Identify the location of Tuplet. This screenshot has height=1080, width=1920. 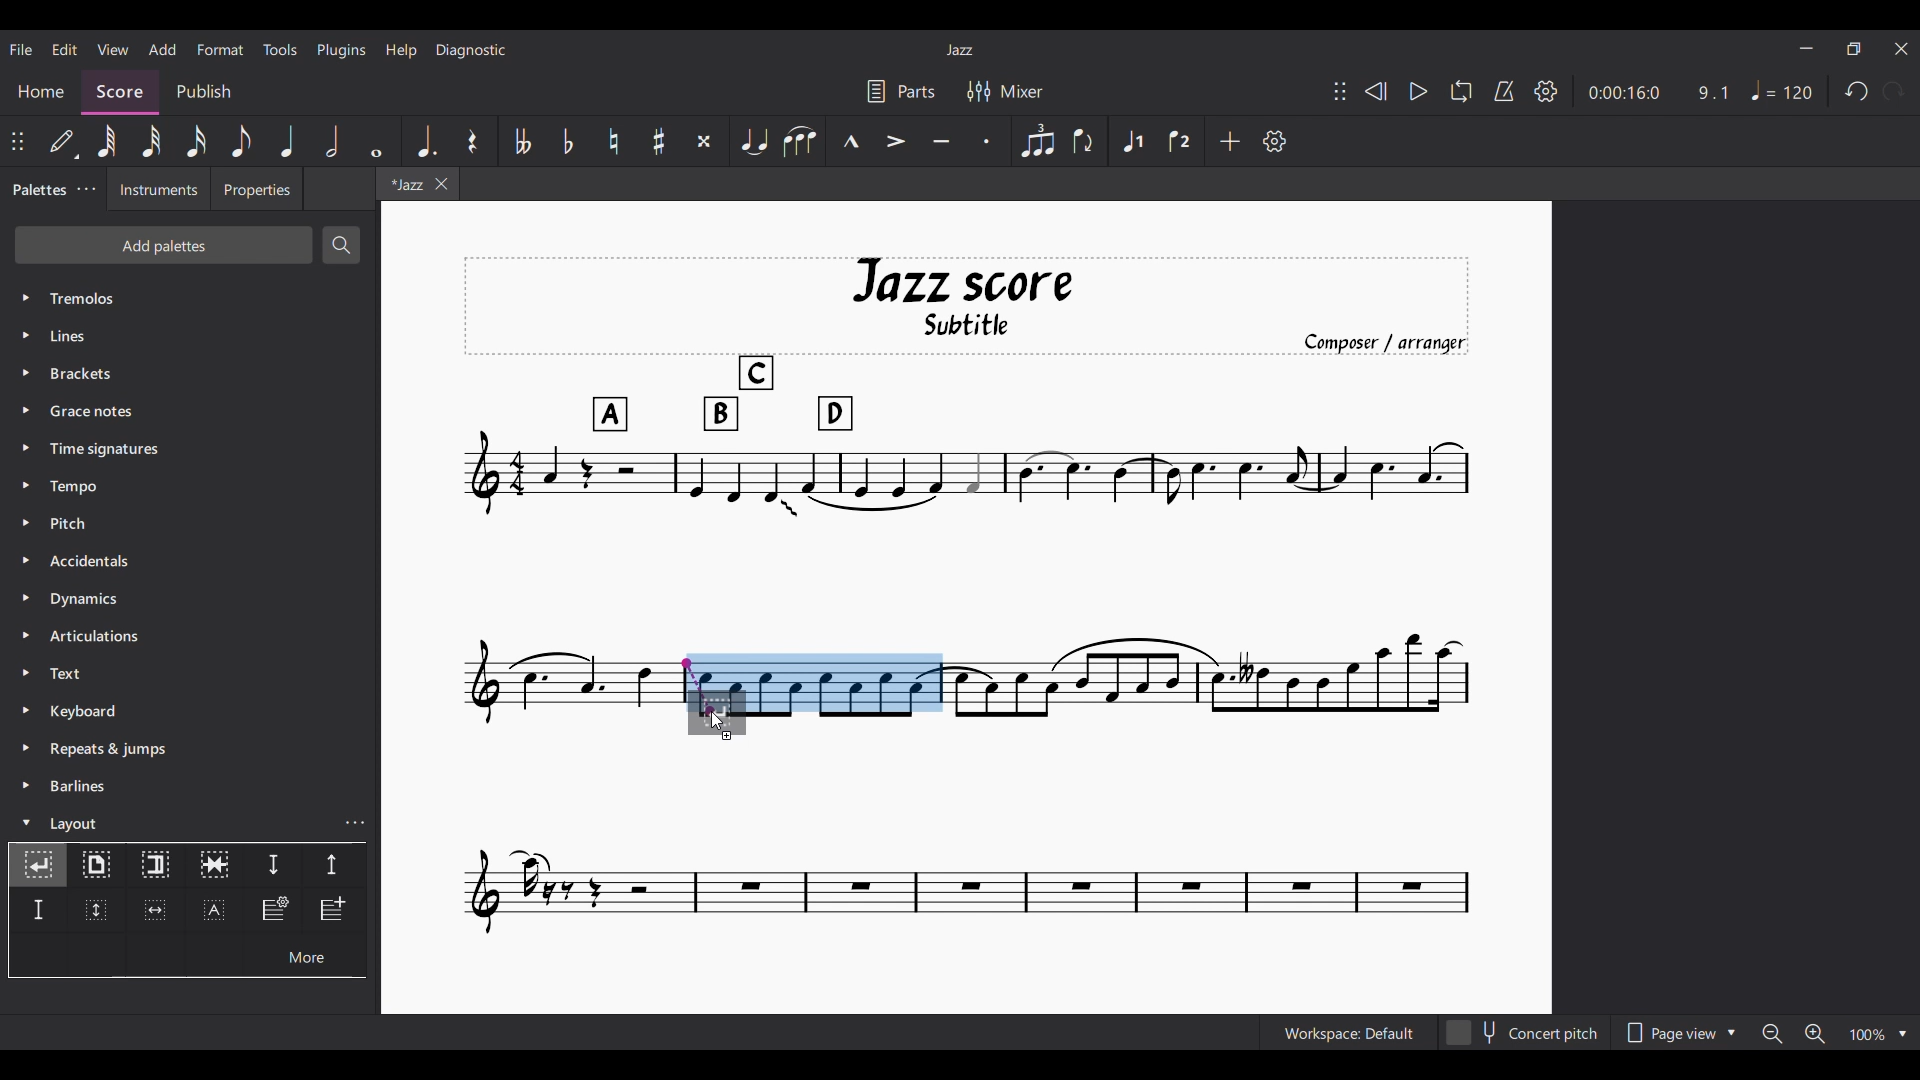
(1037, 141).